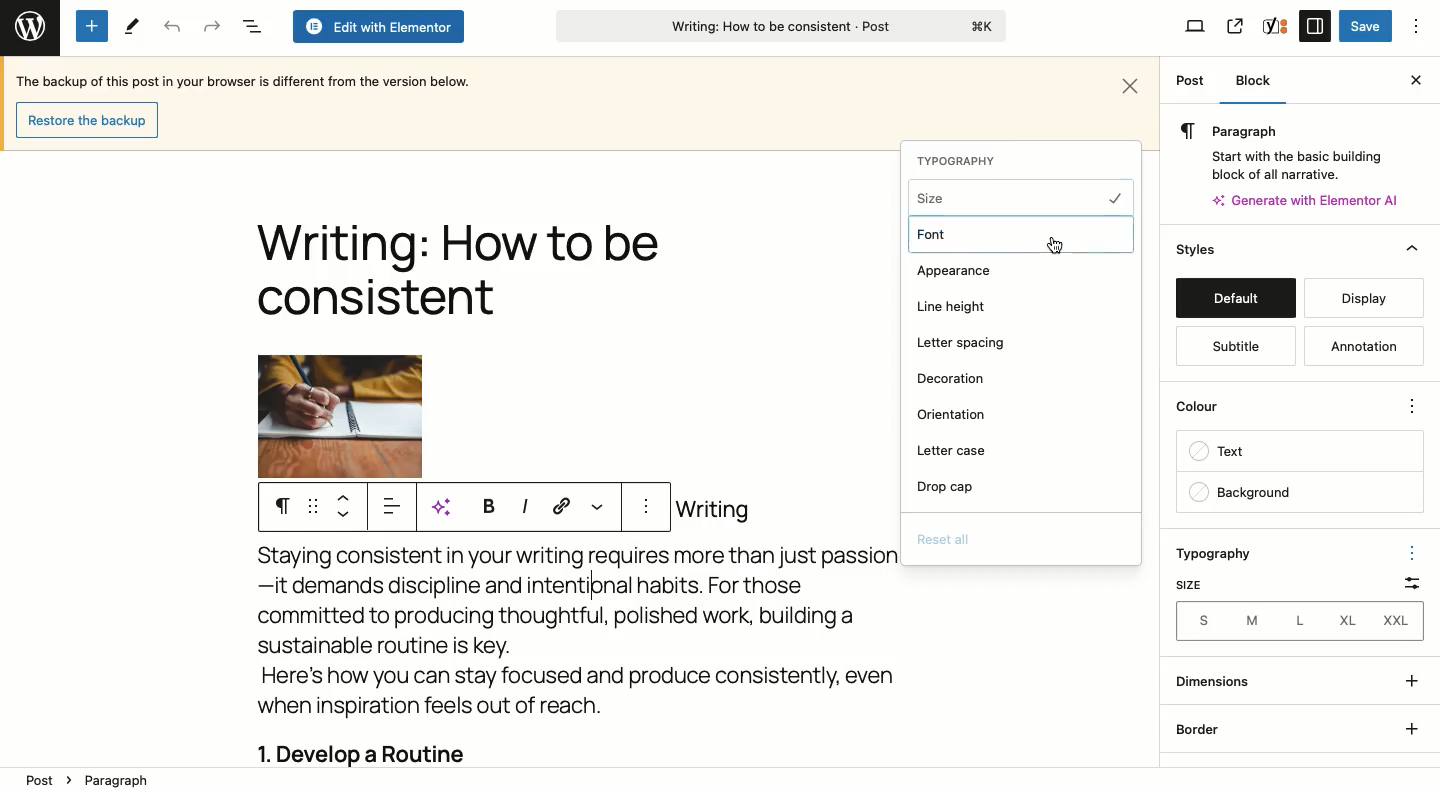  I want to click on Wordpress logo, so click(28, 23).